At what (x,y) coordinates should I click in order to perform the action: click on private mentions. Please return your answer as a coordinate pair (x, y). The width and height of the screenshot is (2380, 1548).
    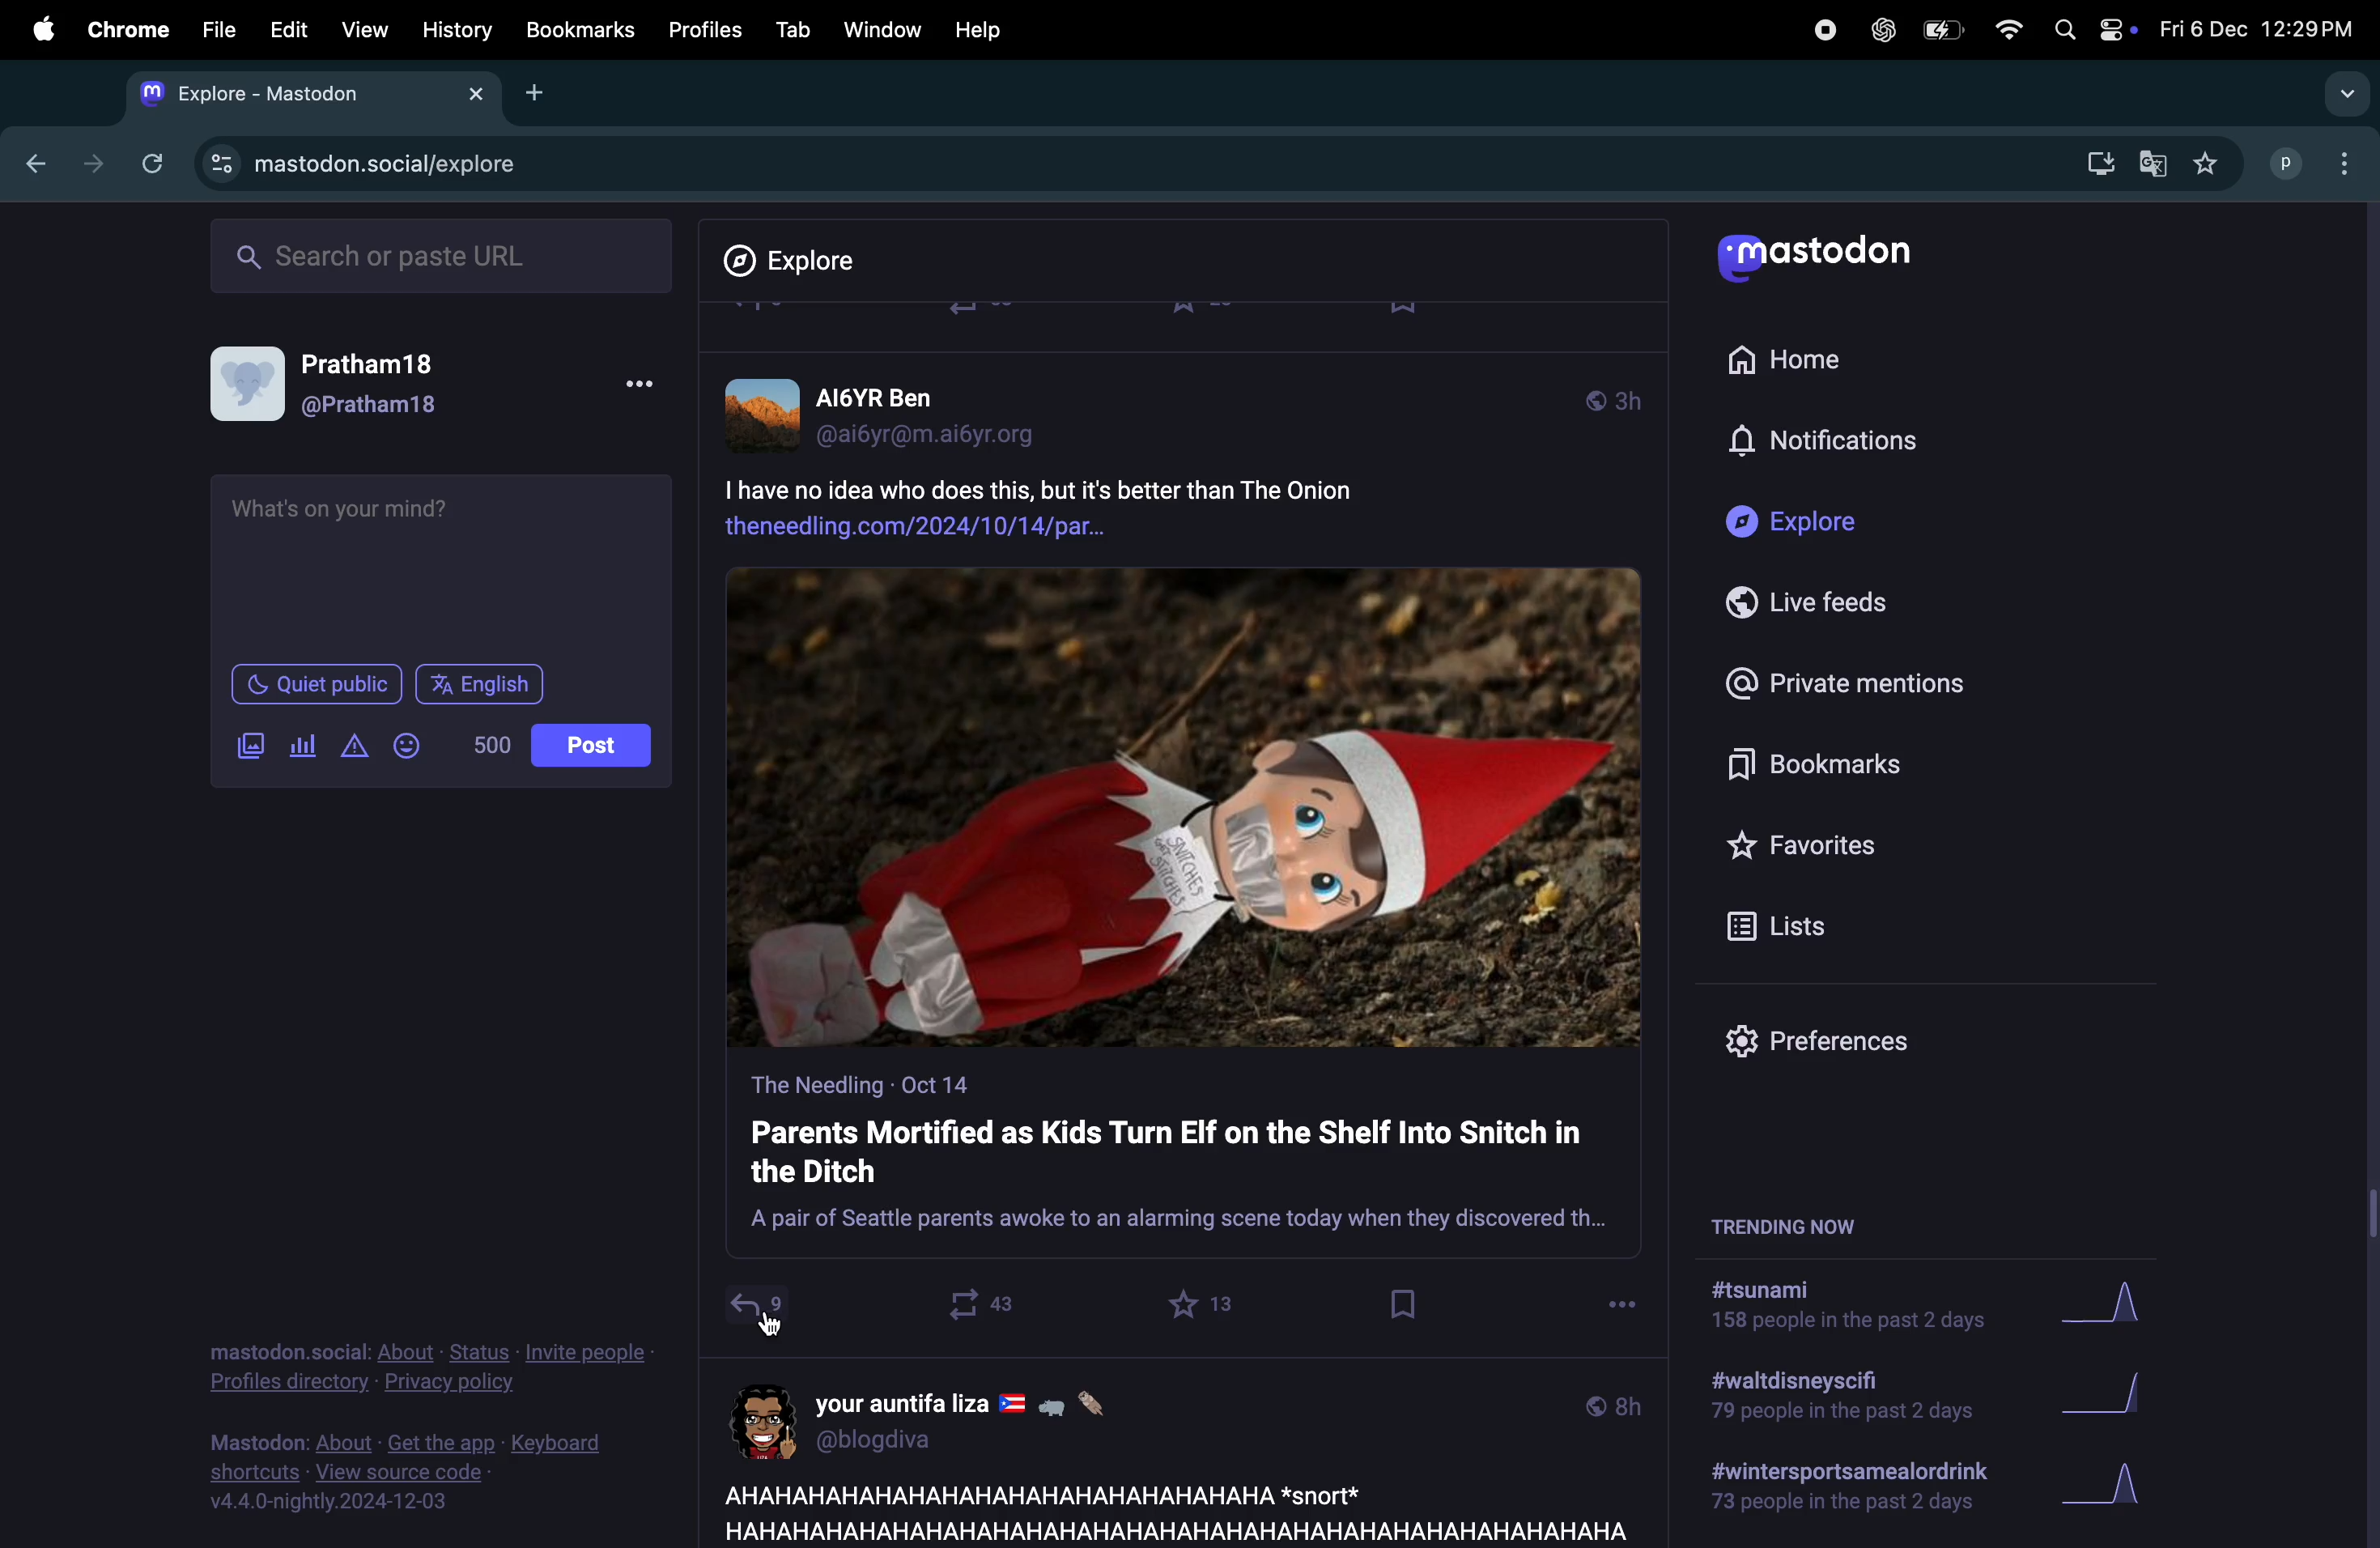
    Looking at the image, I should click on (1842, 681).